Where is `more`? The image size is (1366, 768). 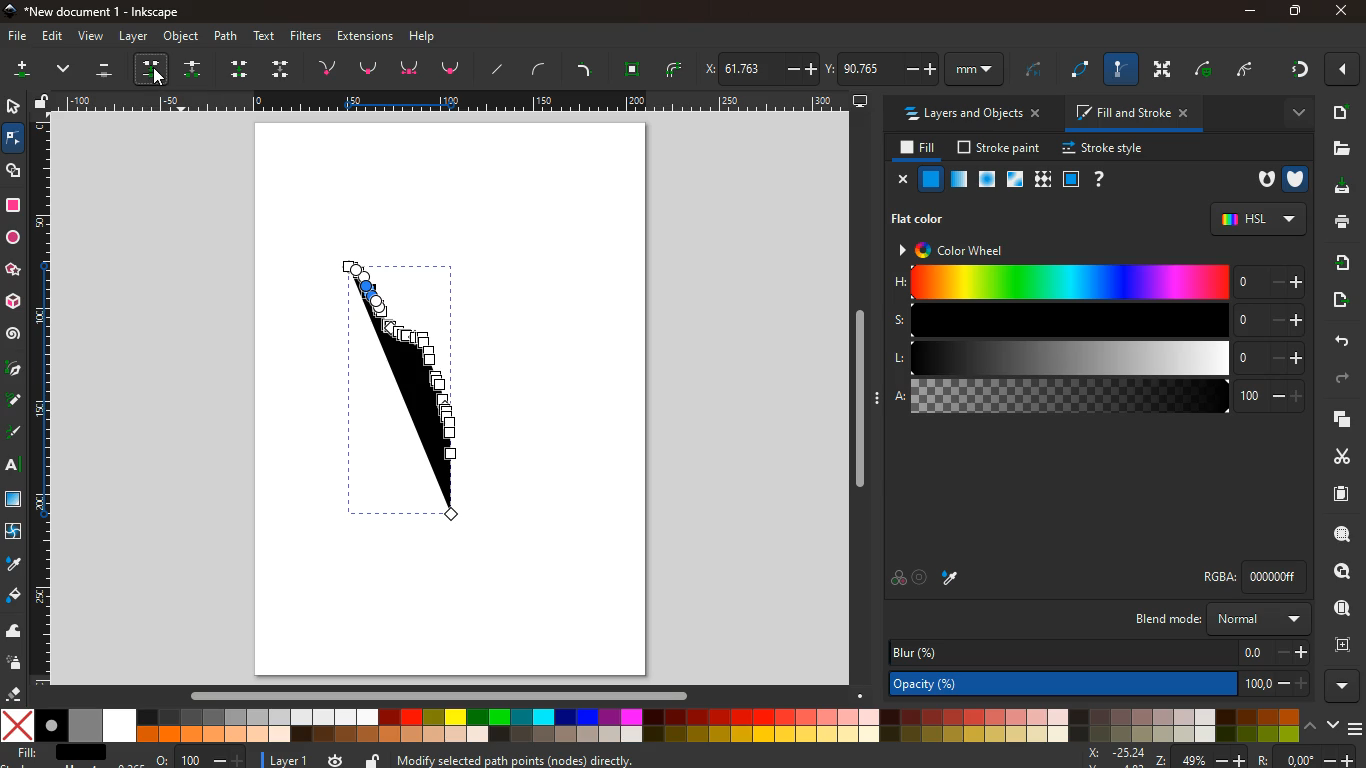 more is located at coordinates (1291, 113).